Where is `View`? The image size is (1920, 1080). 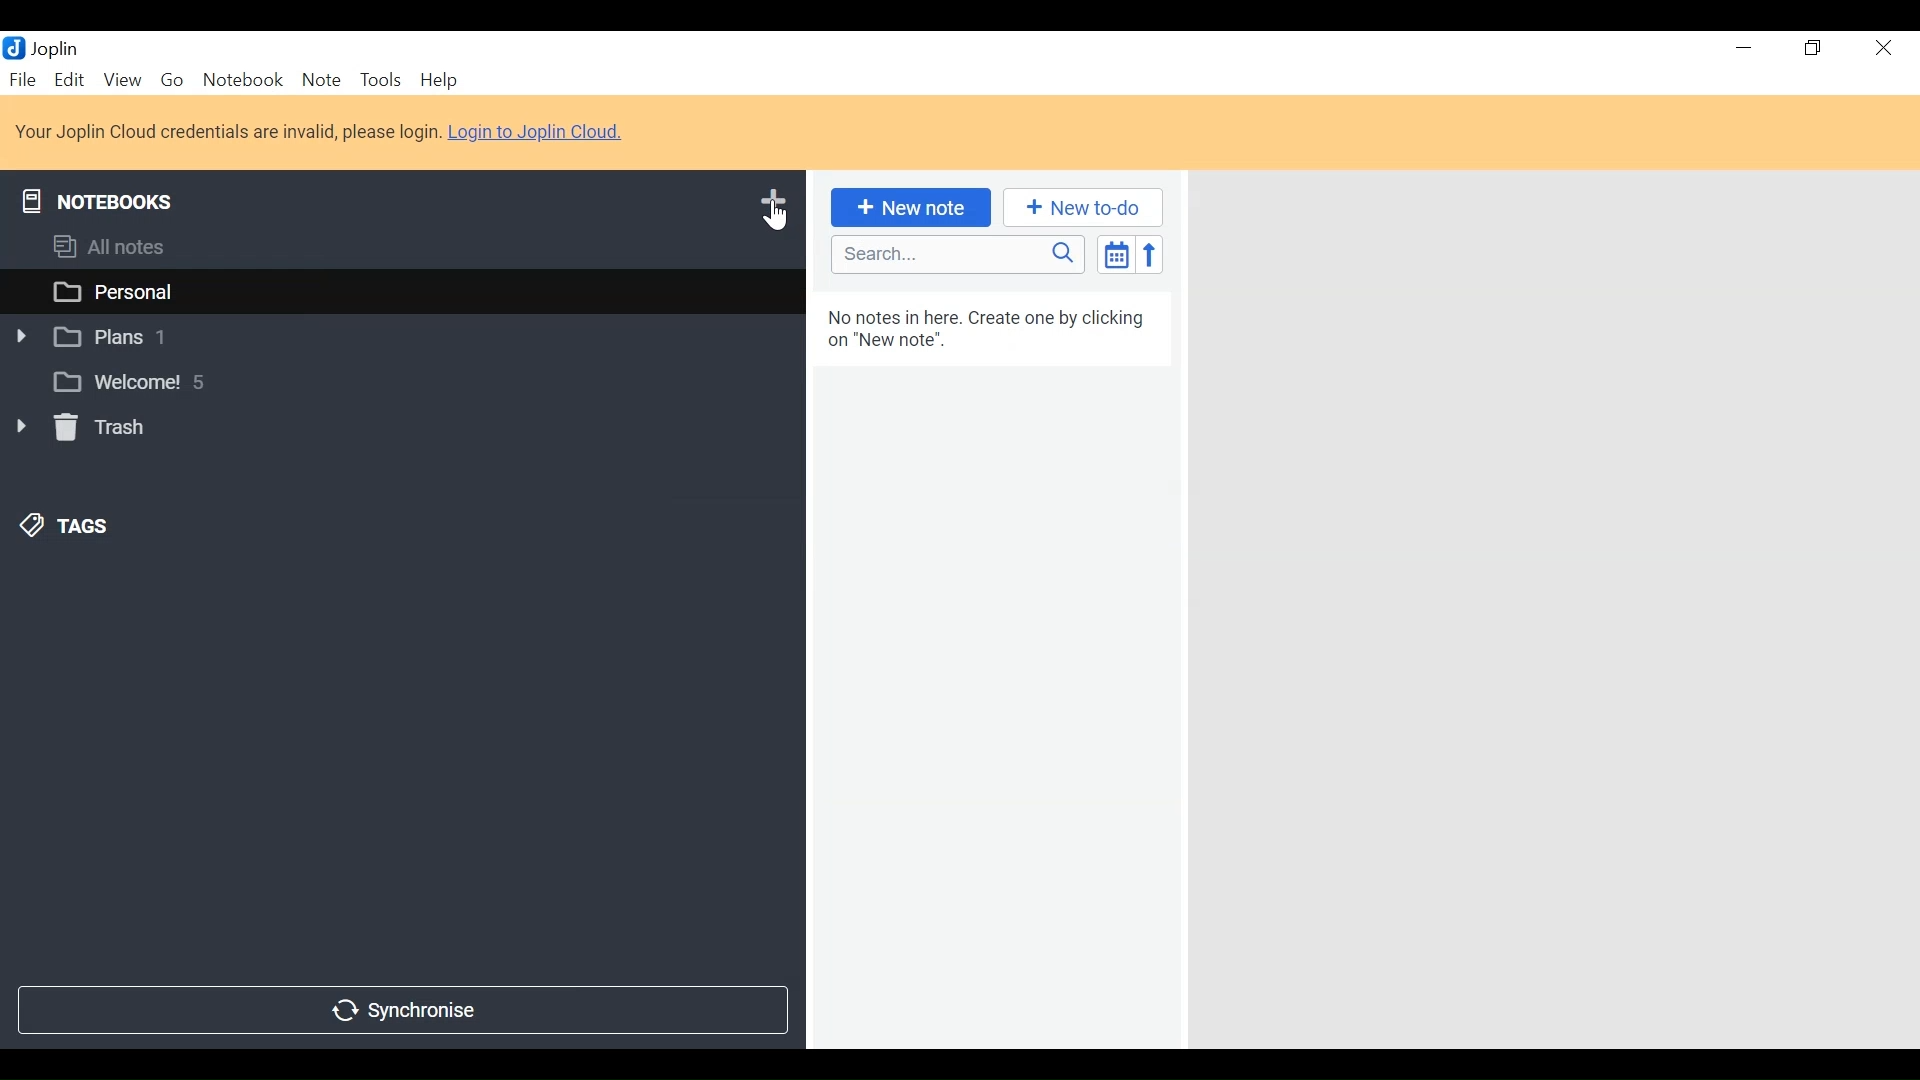
View is located at coordinates (121, 79).